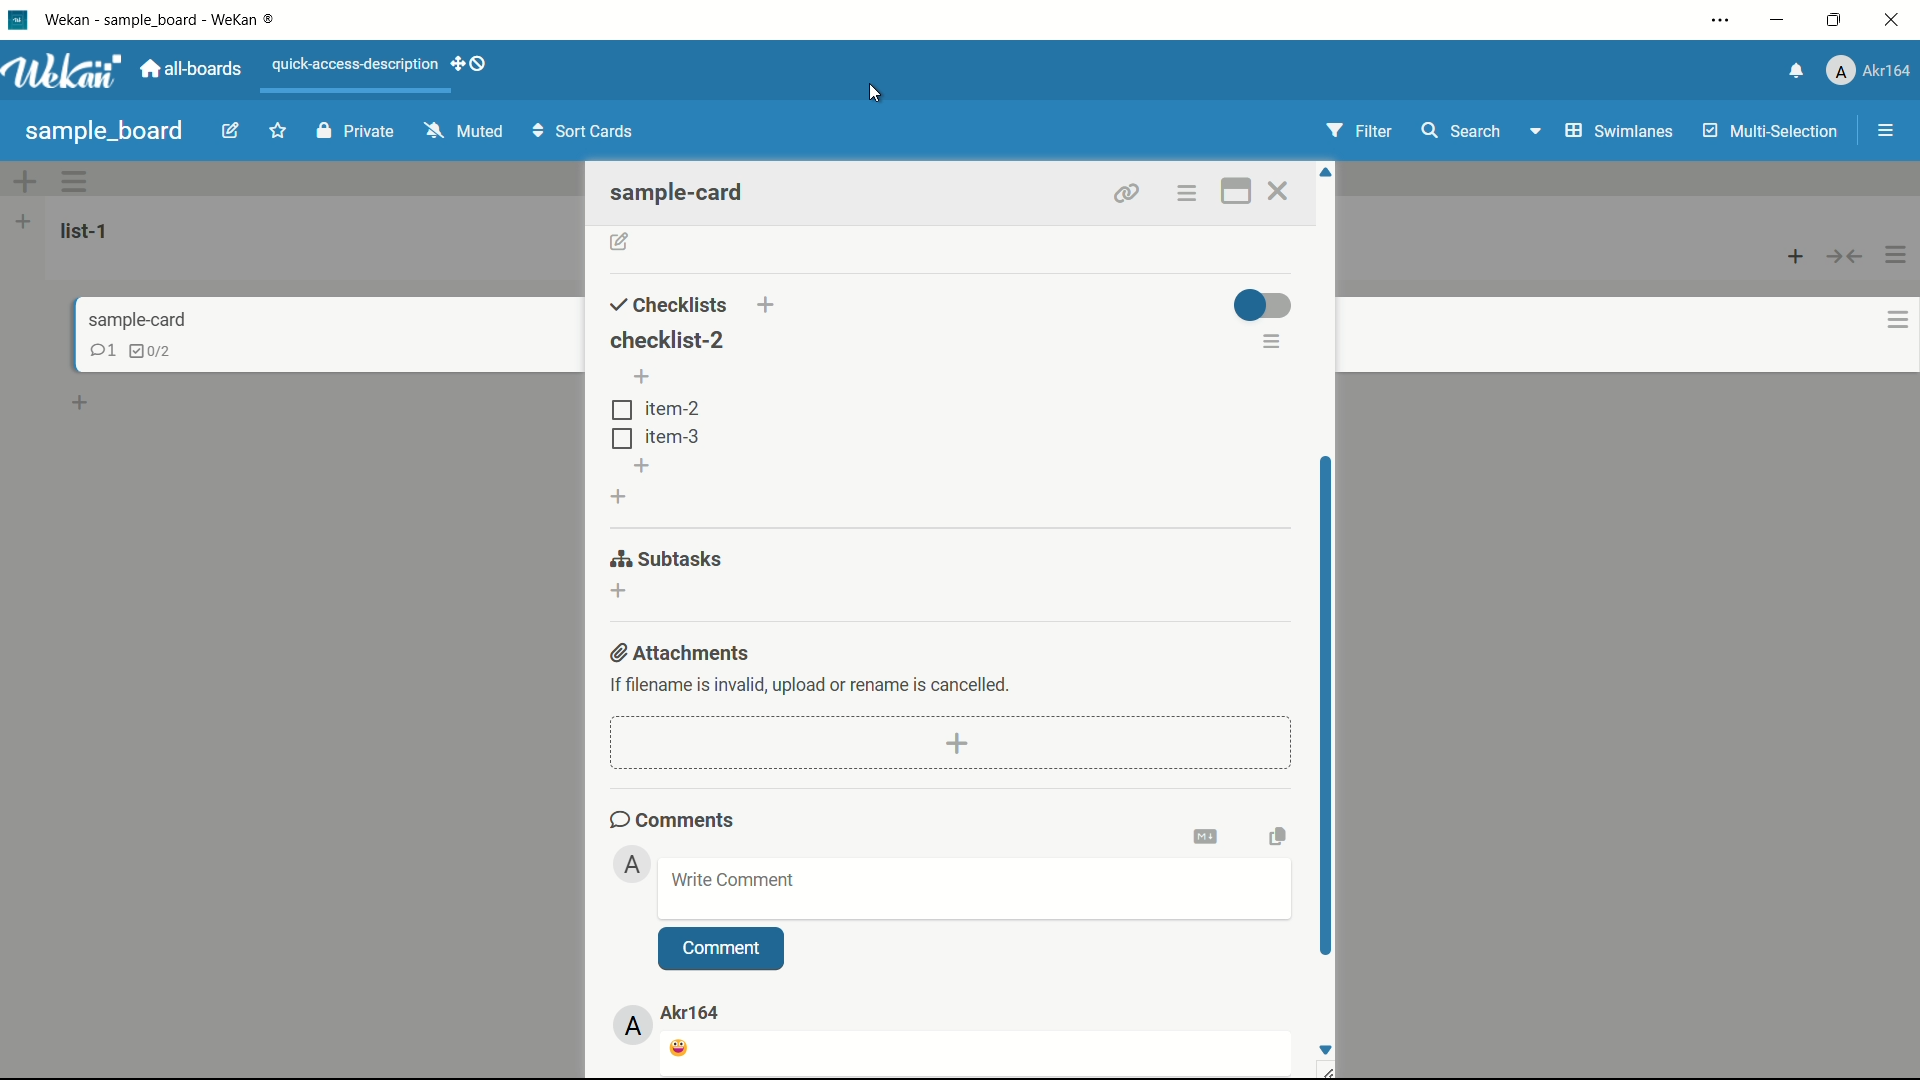  Describe the element at coordinates (620, 496) in the screenshot. I see `add checklist` at that location.